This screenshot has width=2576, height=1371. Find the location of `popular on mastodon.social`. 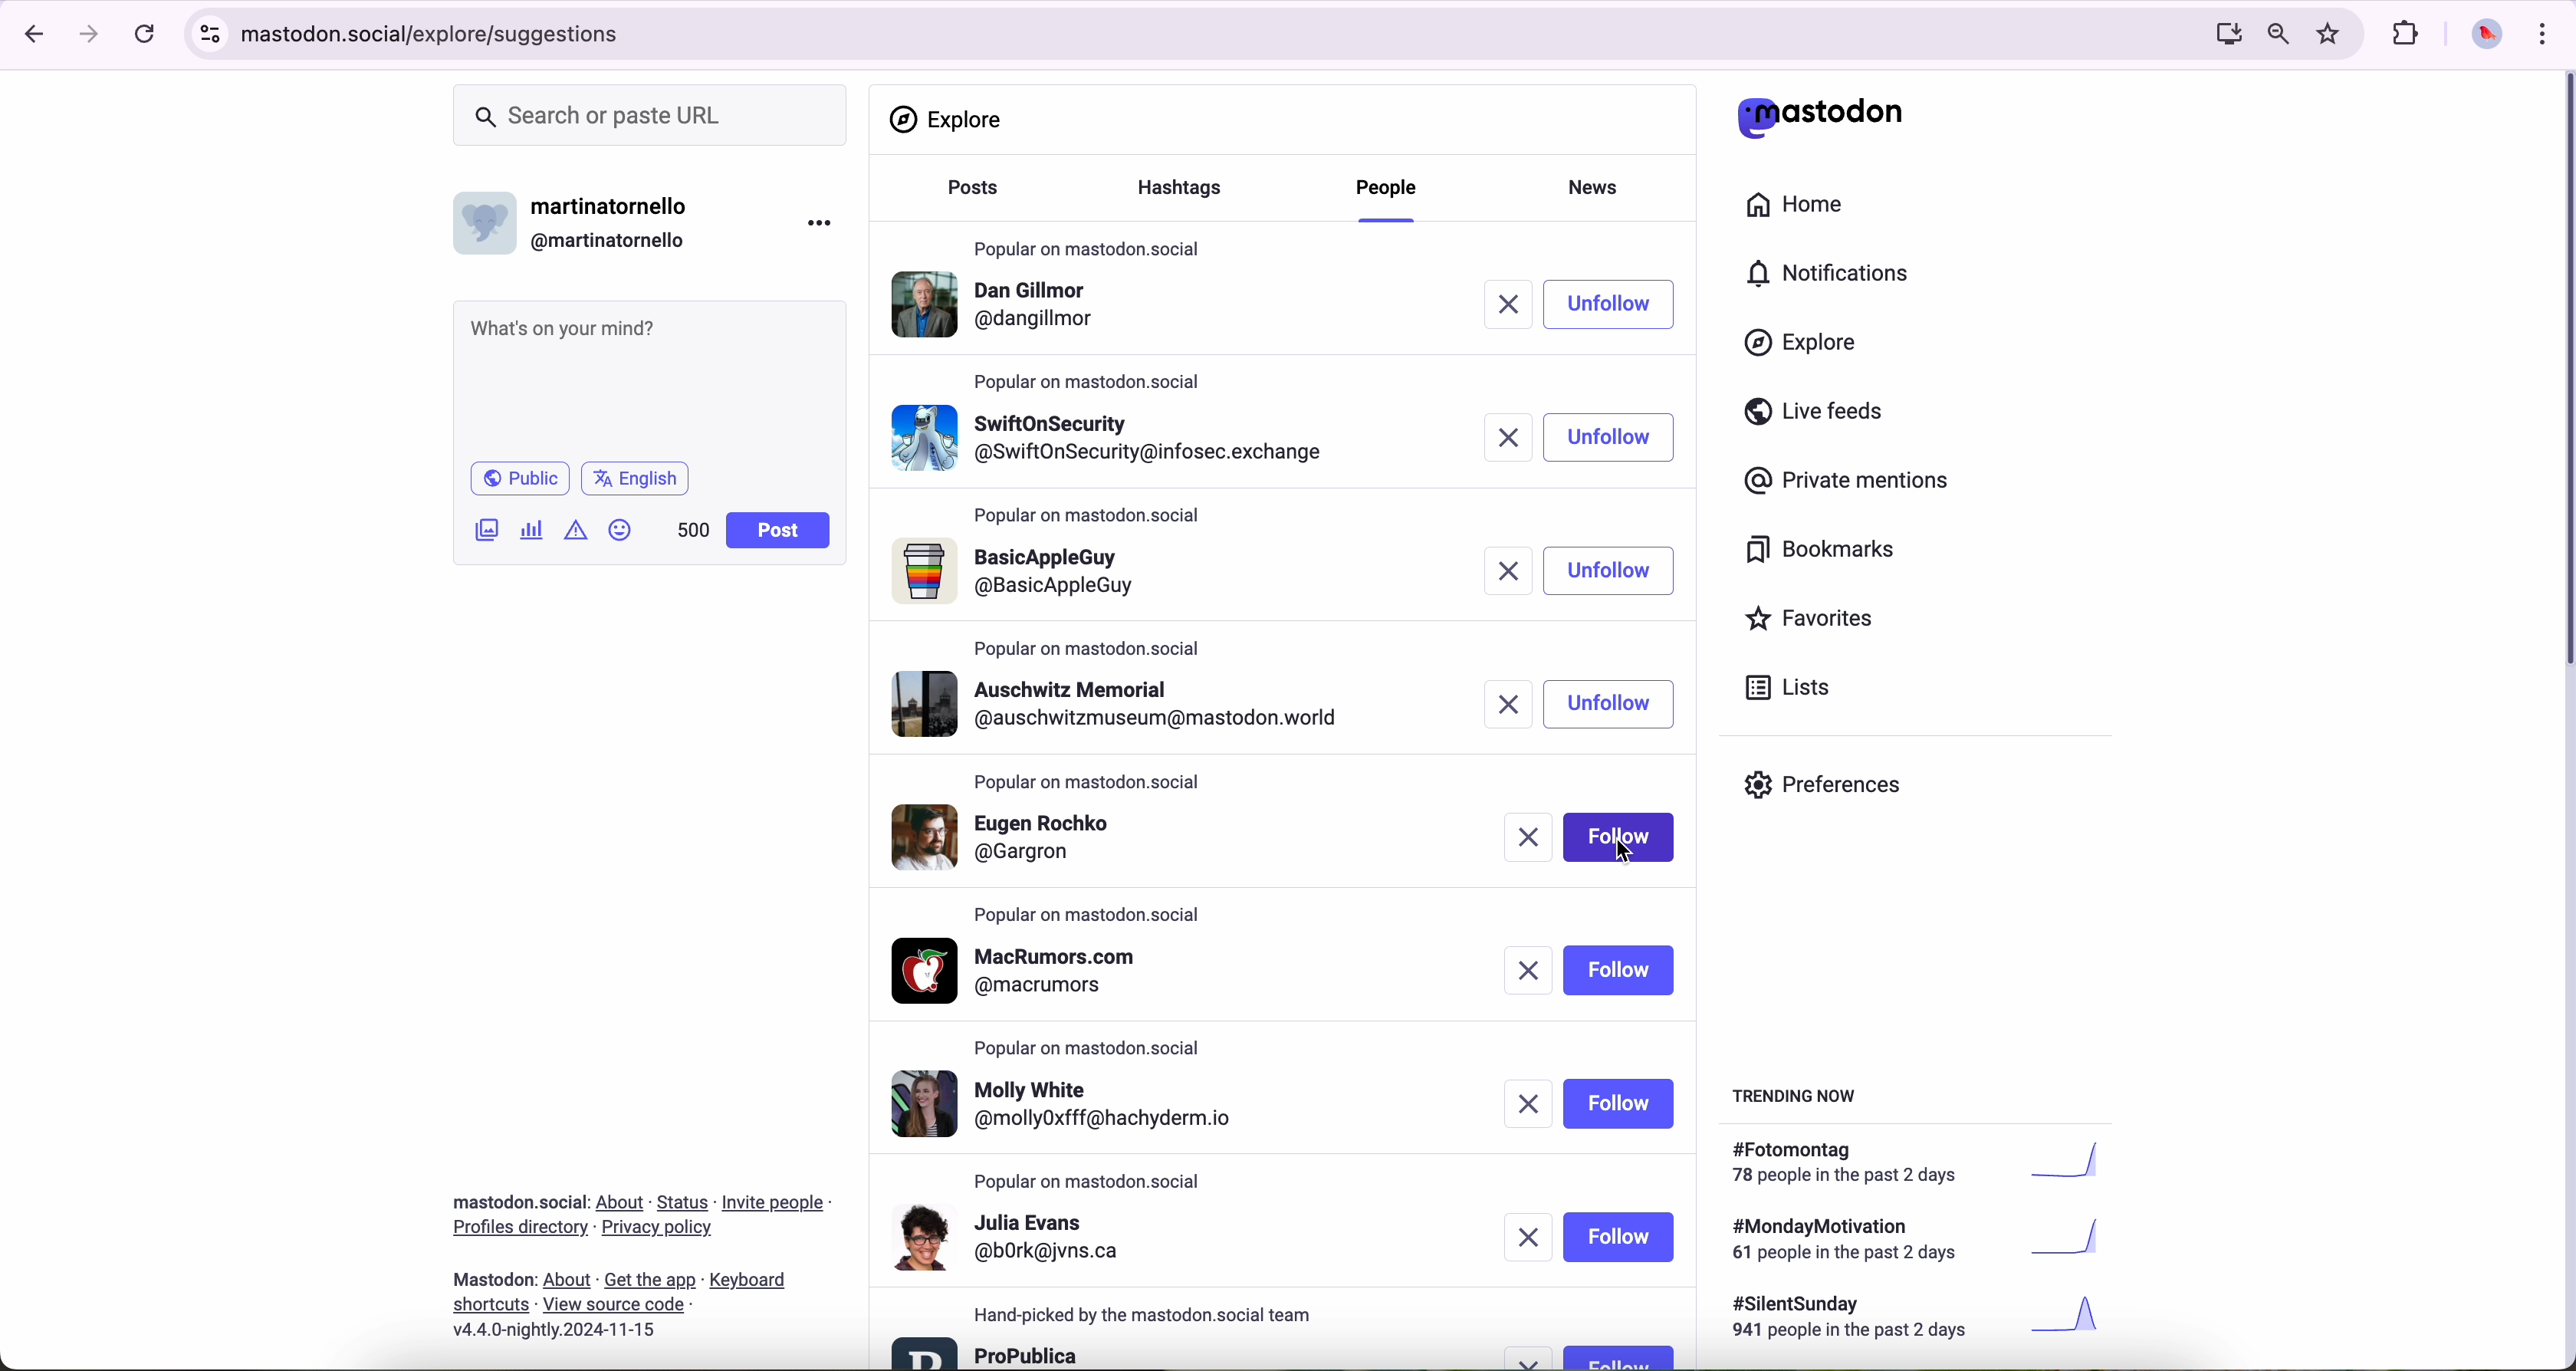

popular on mastodon.social is located at coordinates (1093, 379).